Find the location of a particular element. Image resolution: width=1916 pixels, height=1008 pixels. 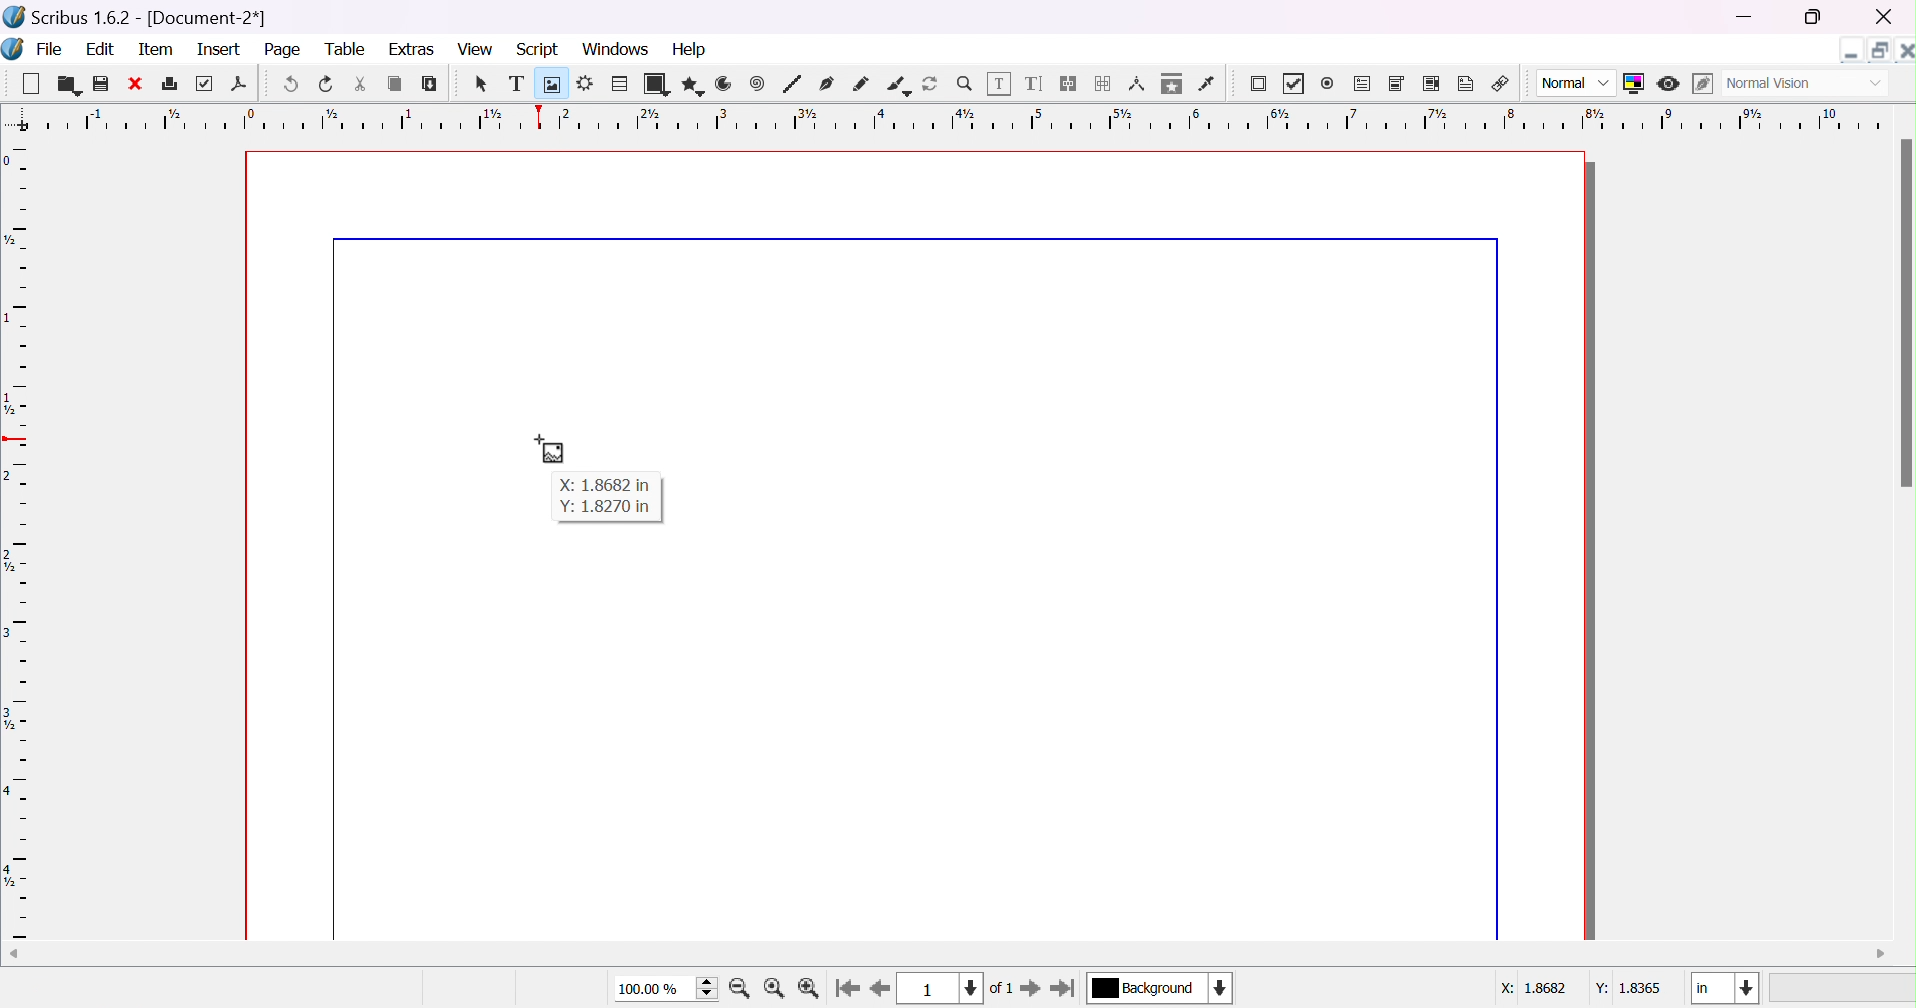

edit is located at coordinates (100, 48).